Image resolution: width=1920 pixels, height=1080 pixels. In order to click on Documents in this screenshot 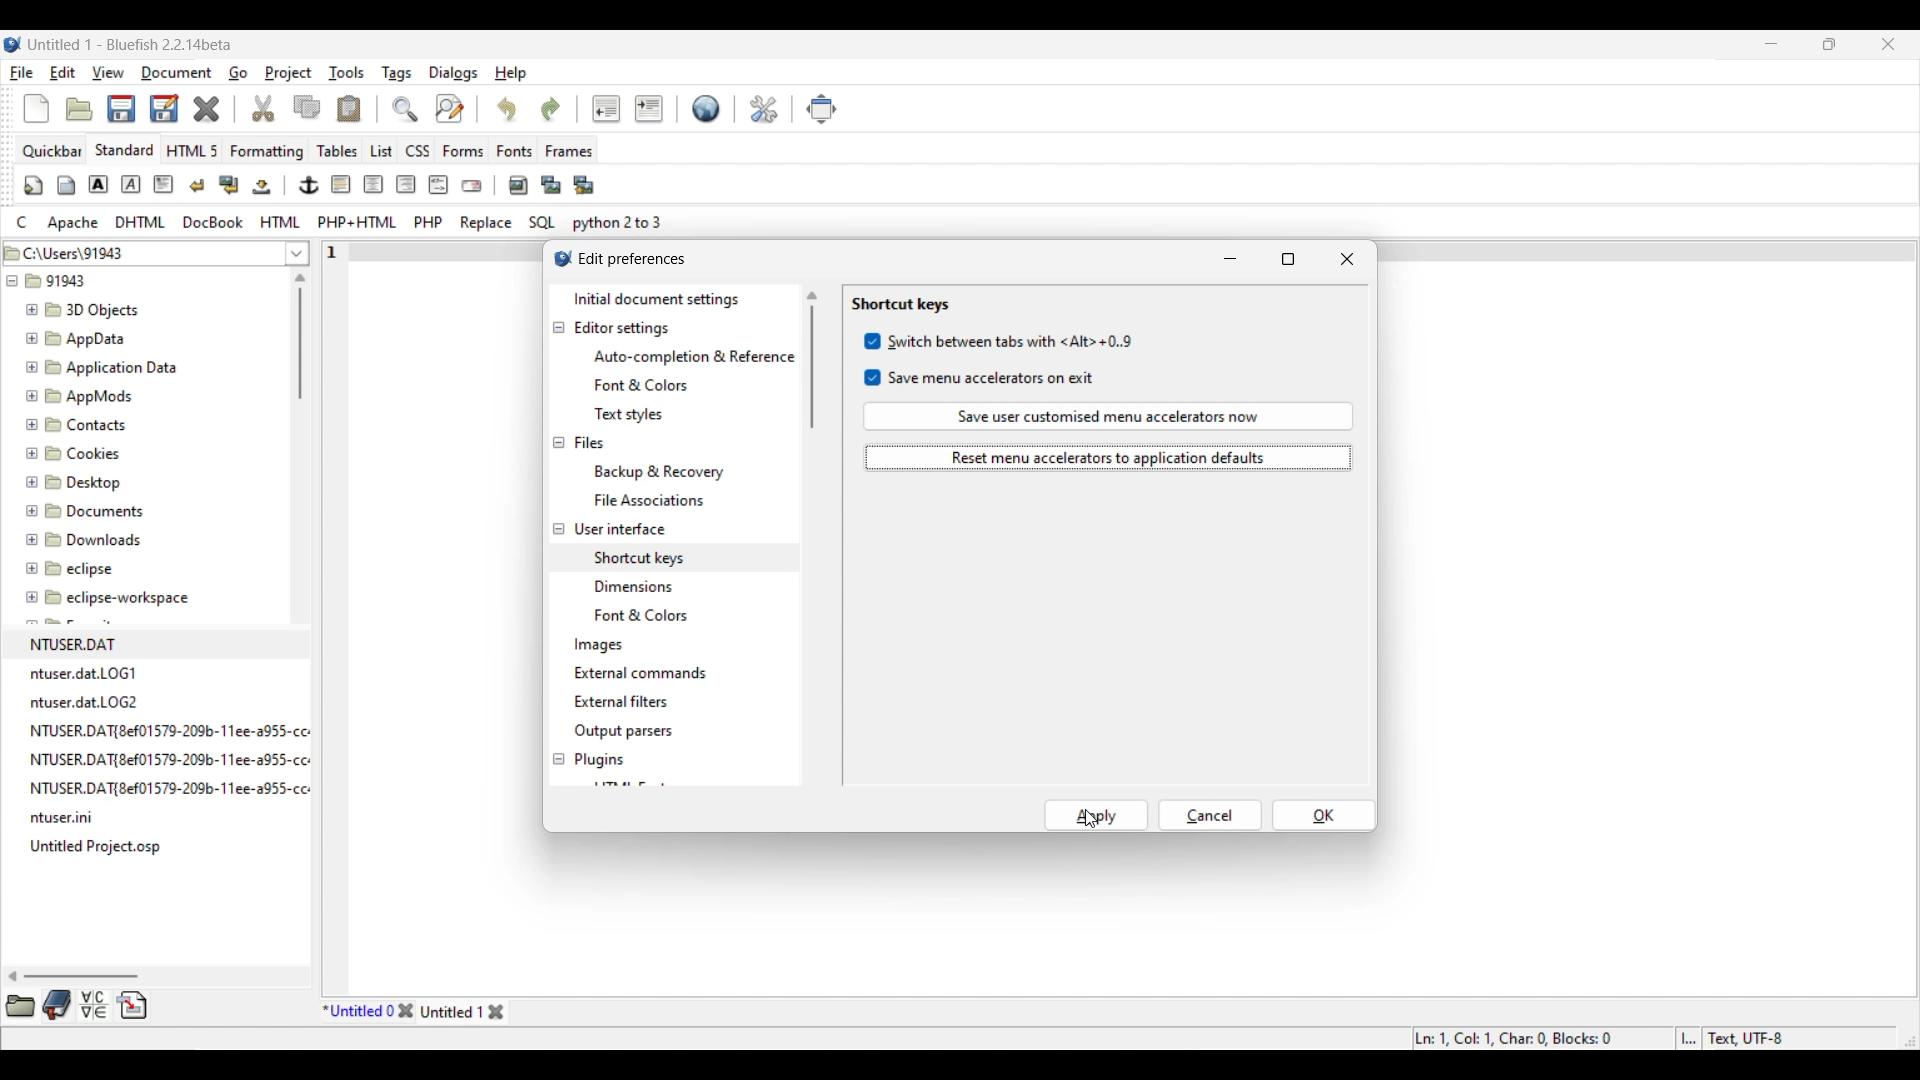, I will do `click(95, 509)`.